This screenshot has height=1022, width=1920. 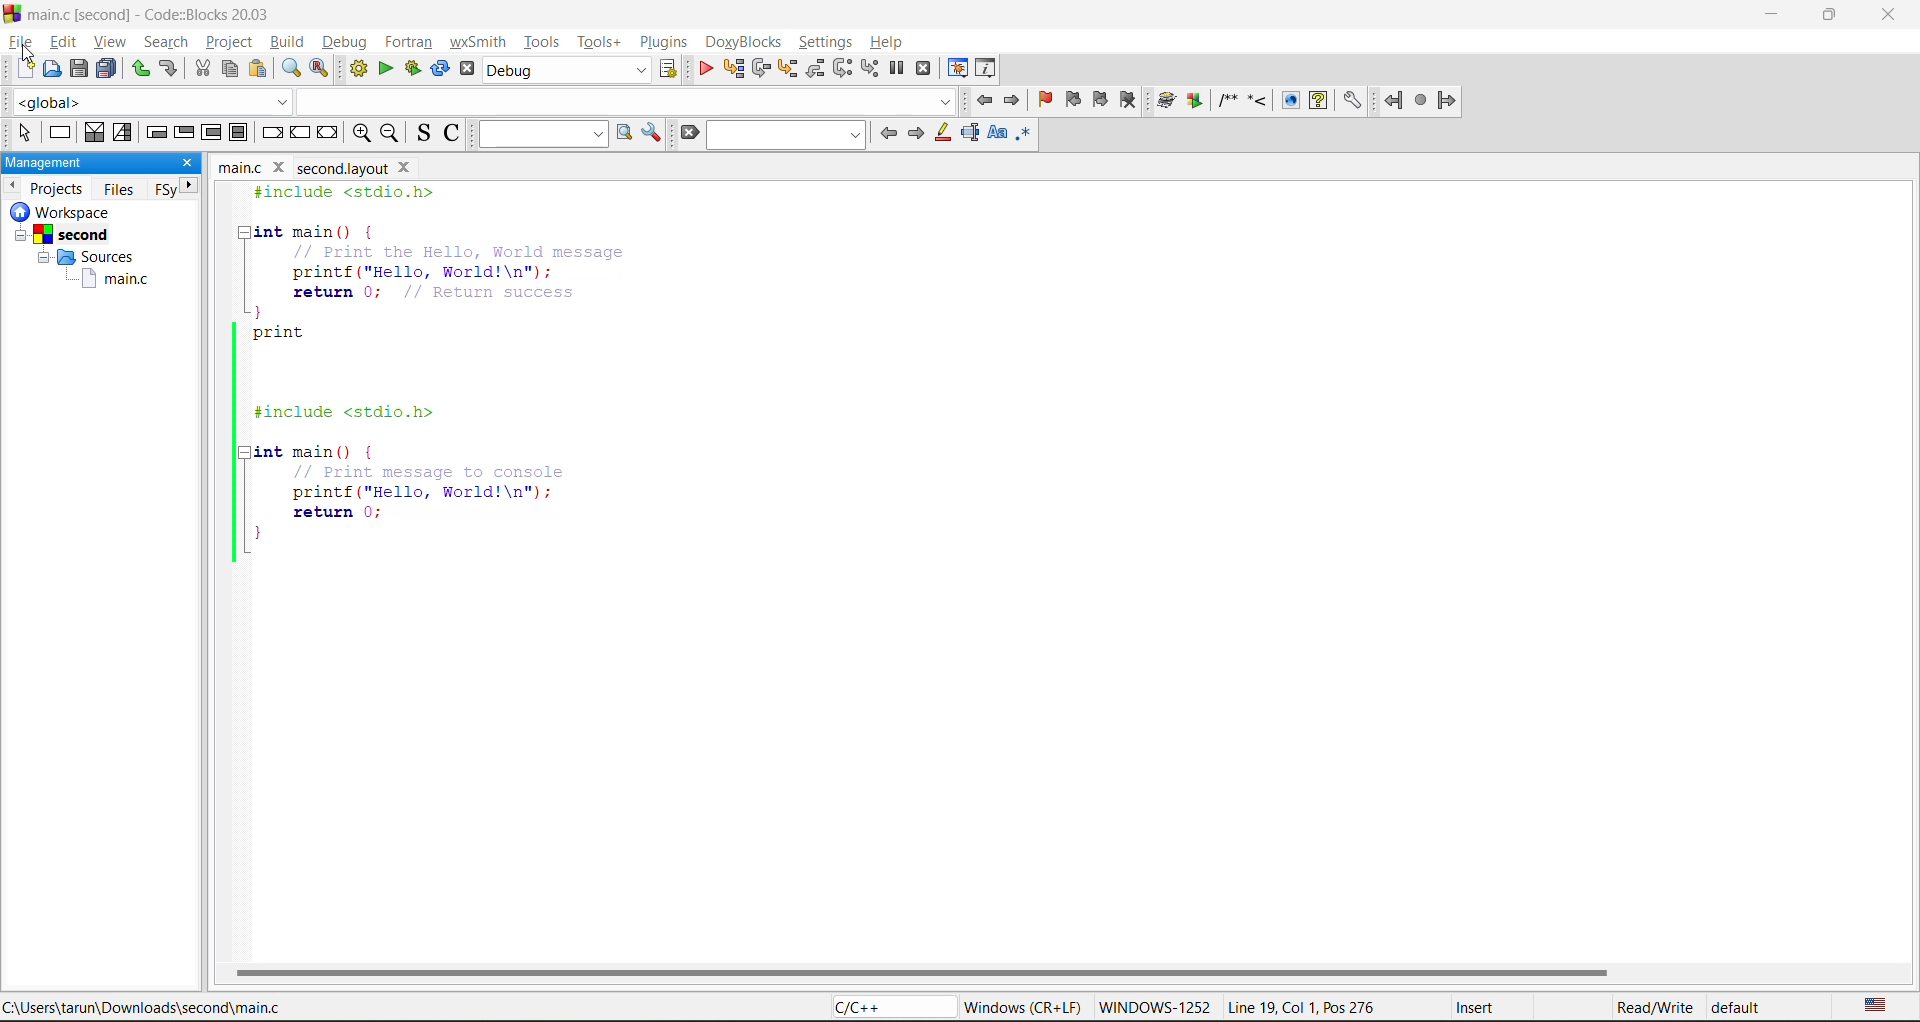 What do you see at coordinates (273, 134) in the screenshot?
I see `break instruction` at bounding box center [273, 134].